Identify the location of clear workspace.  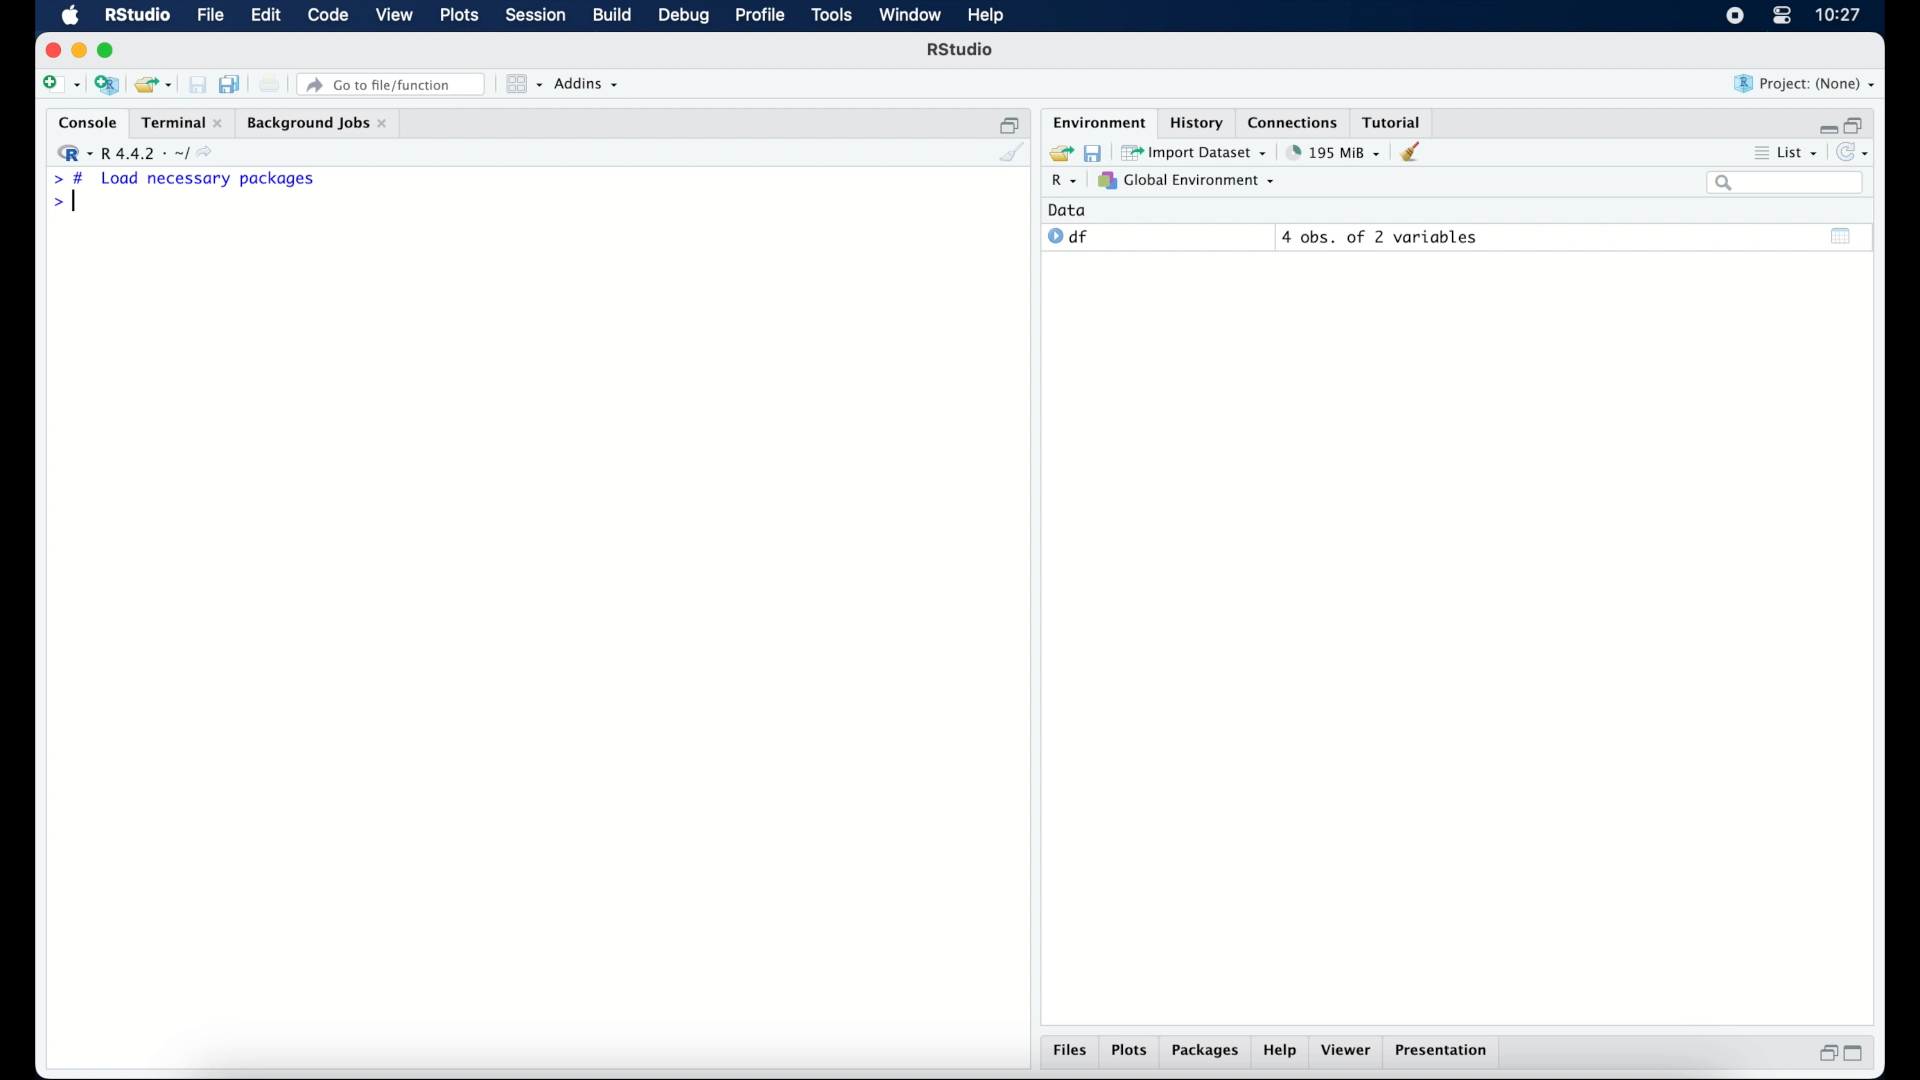
(1417, 153).